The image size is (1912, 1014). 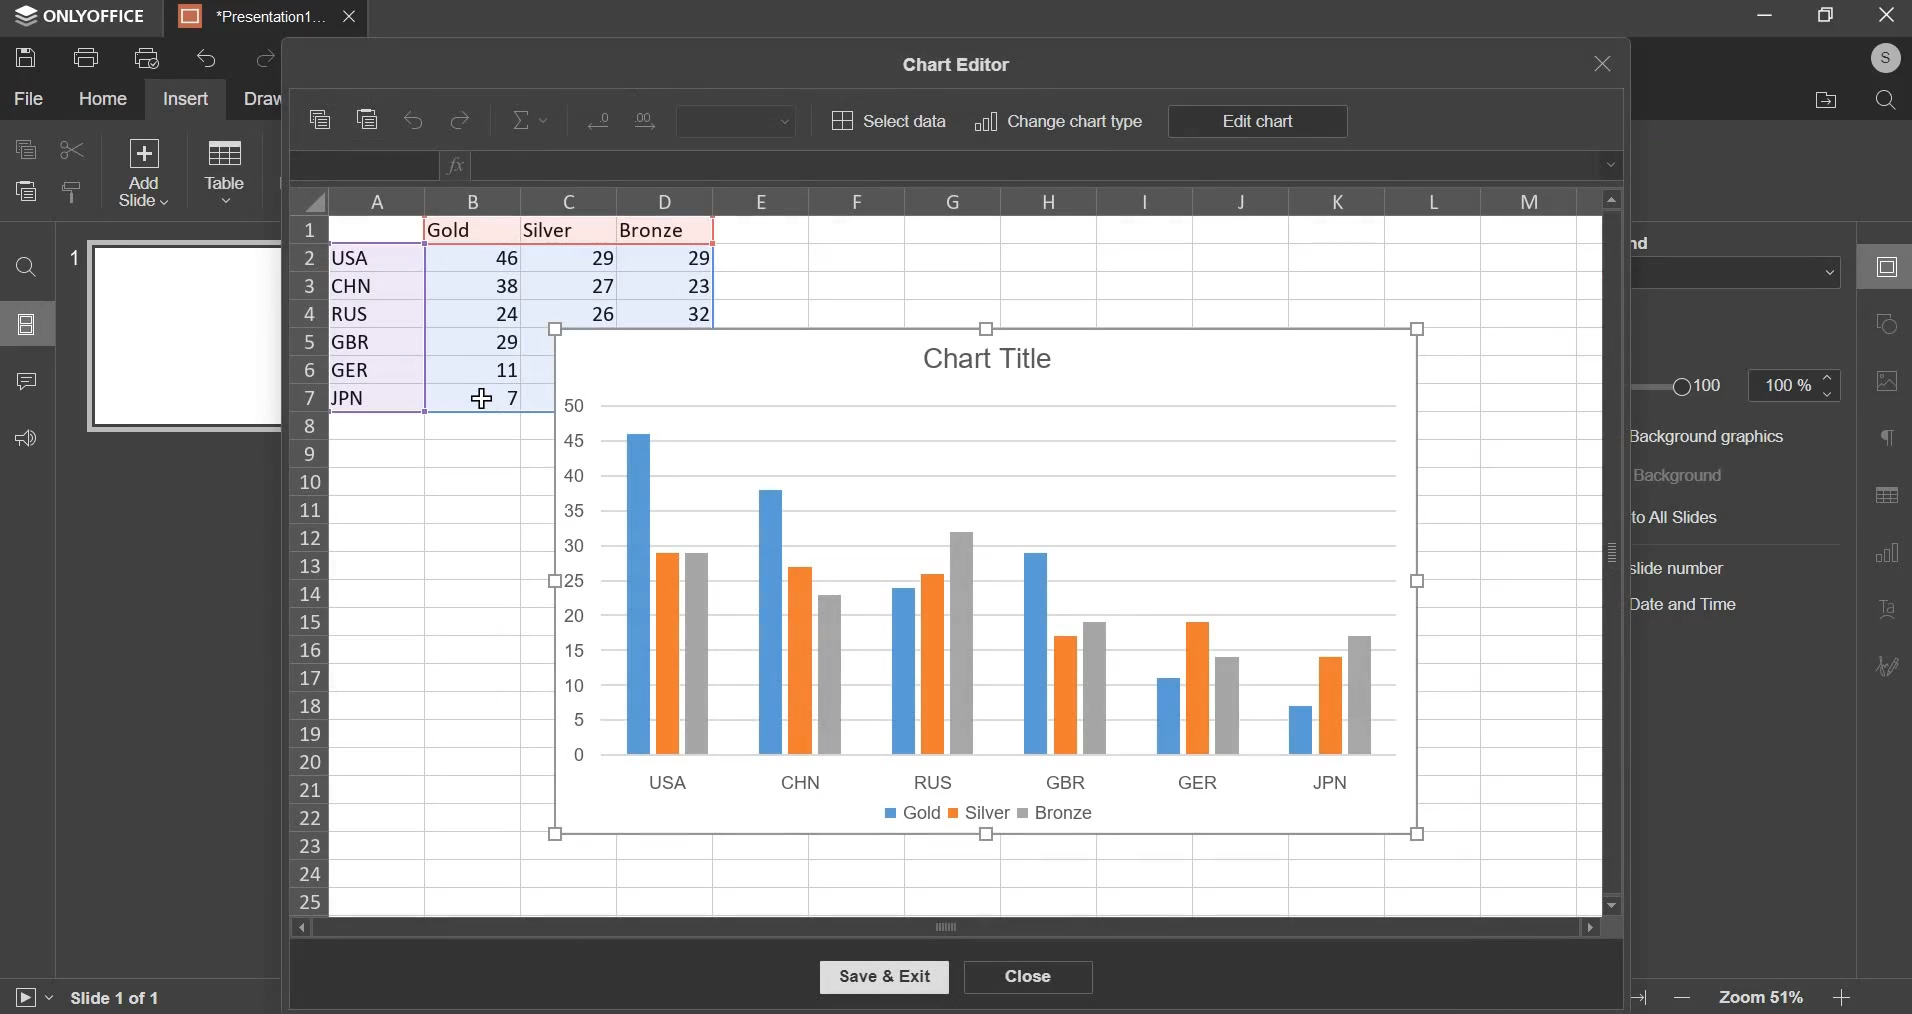 I want to click on undo, so click(x=415, y=122).